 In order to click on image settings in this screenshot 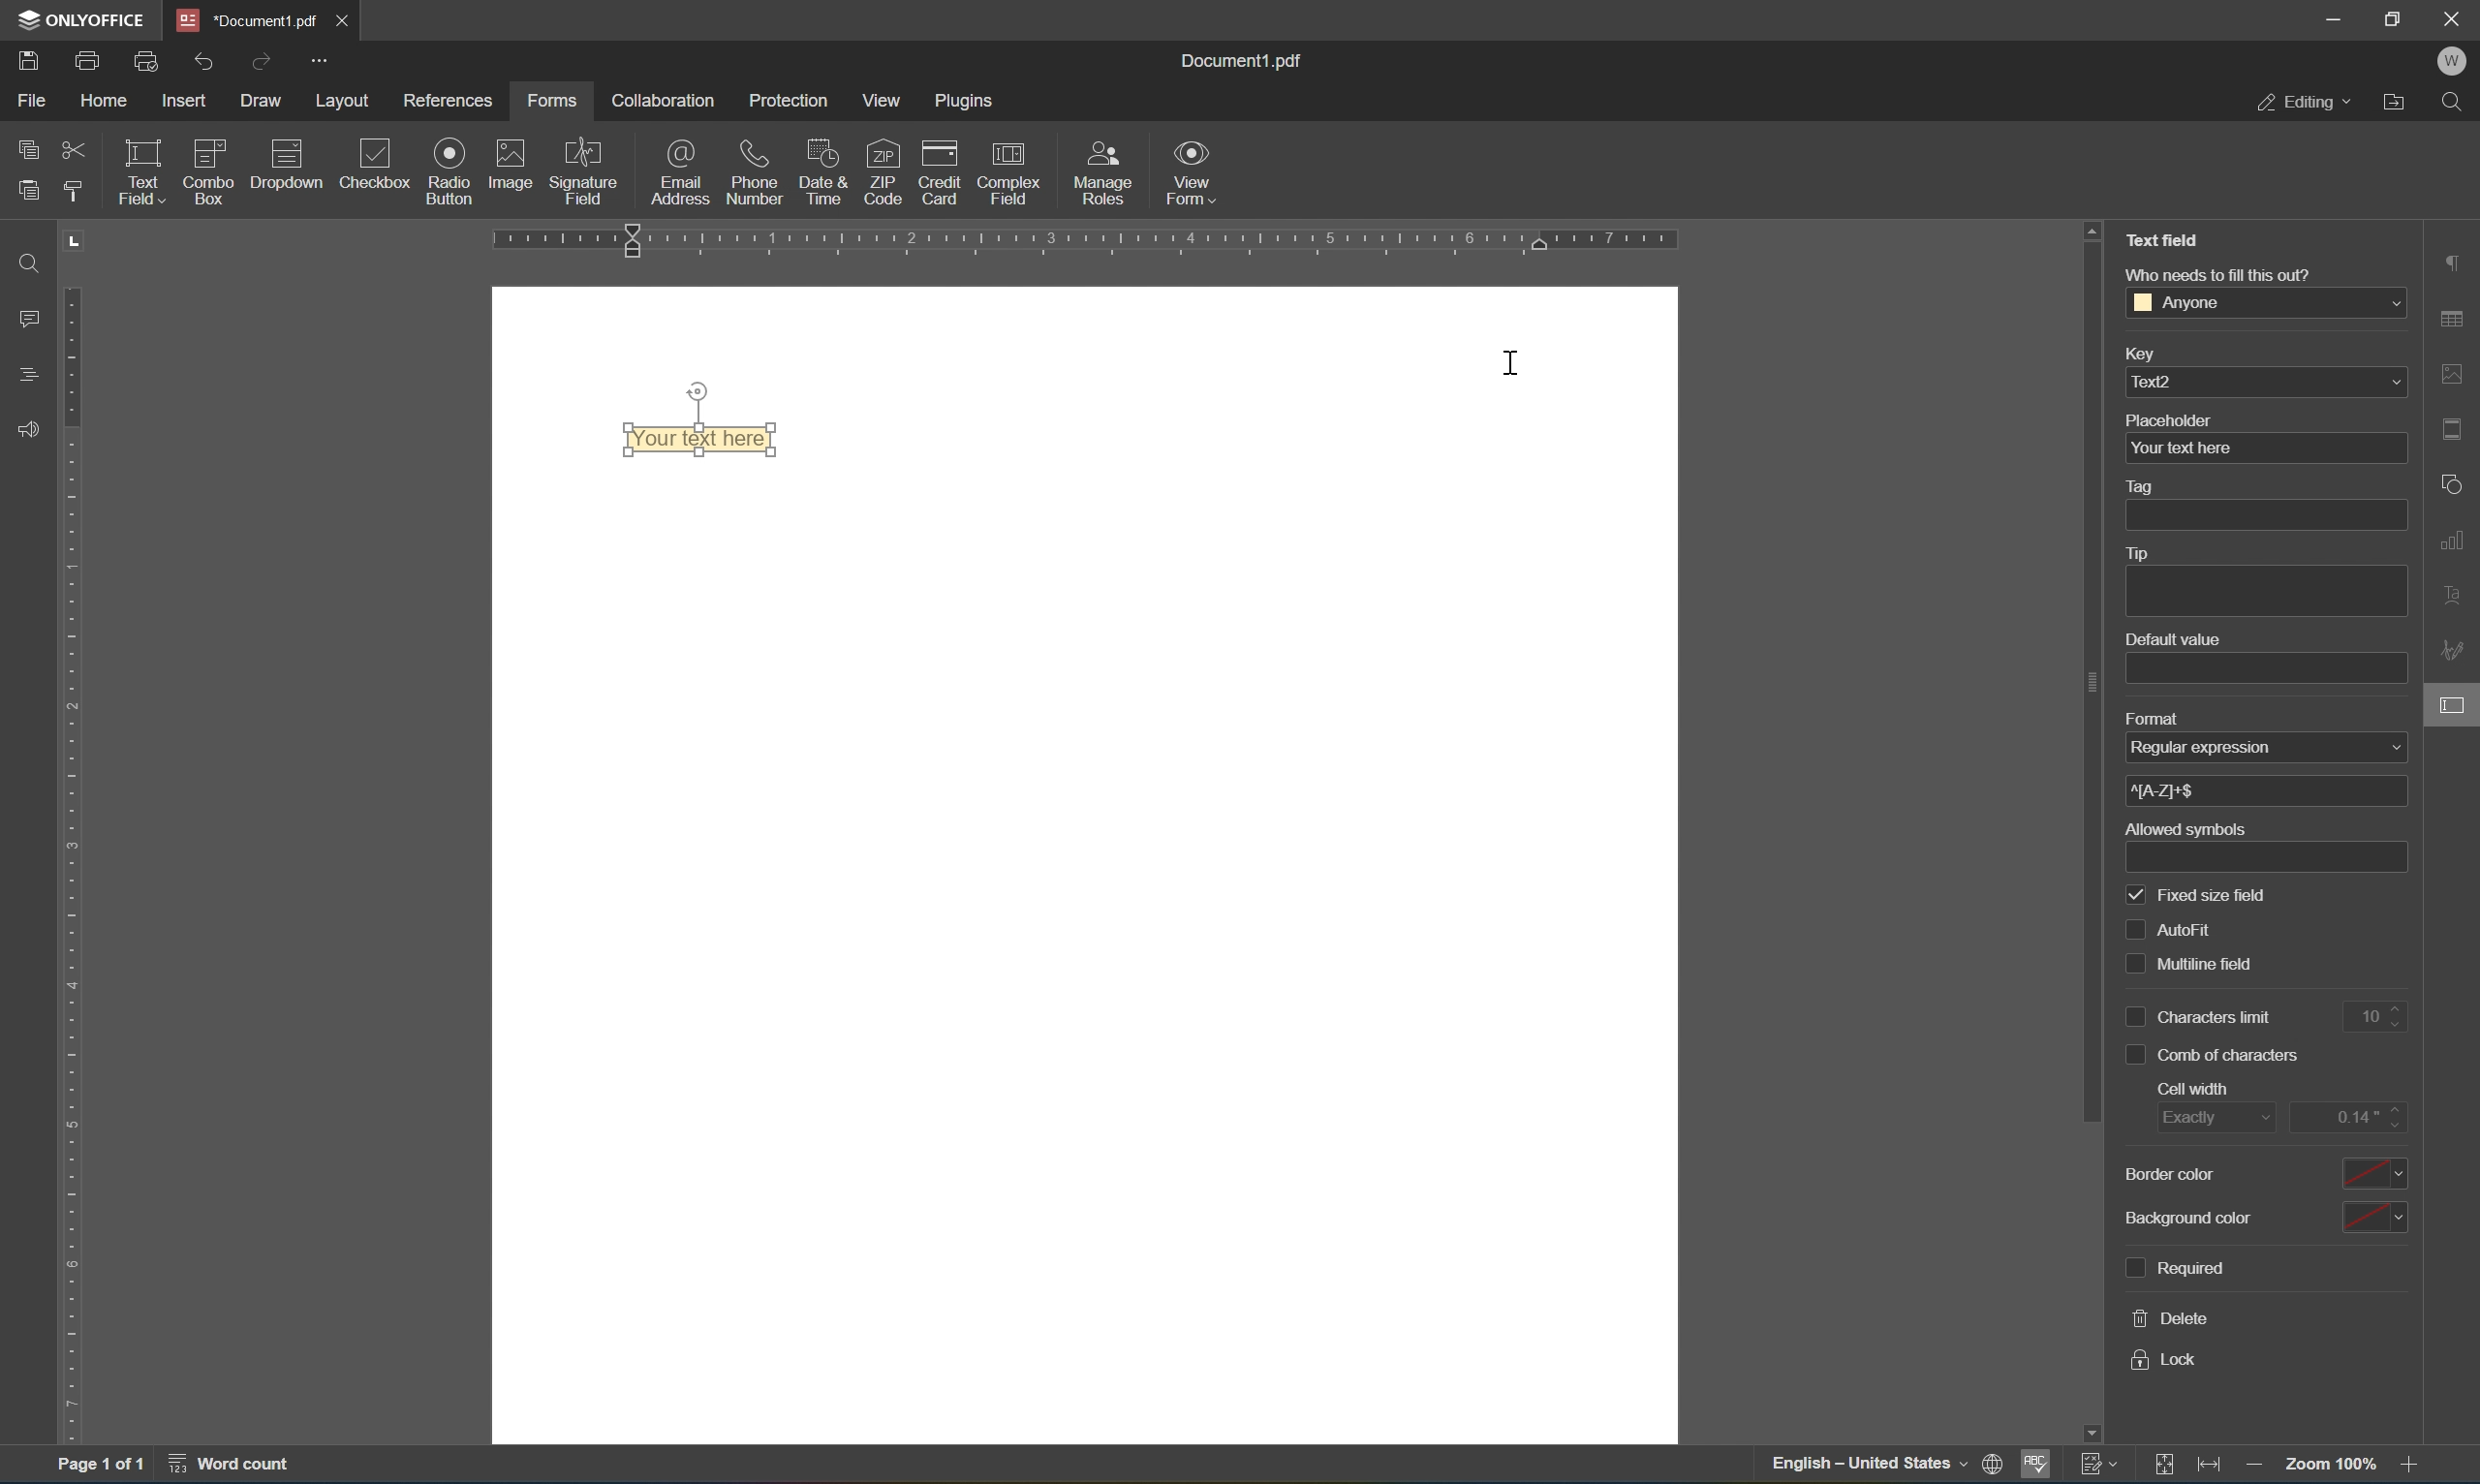, I will do `click(2451, 369)`.